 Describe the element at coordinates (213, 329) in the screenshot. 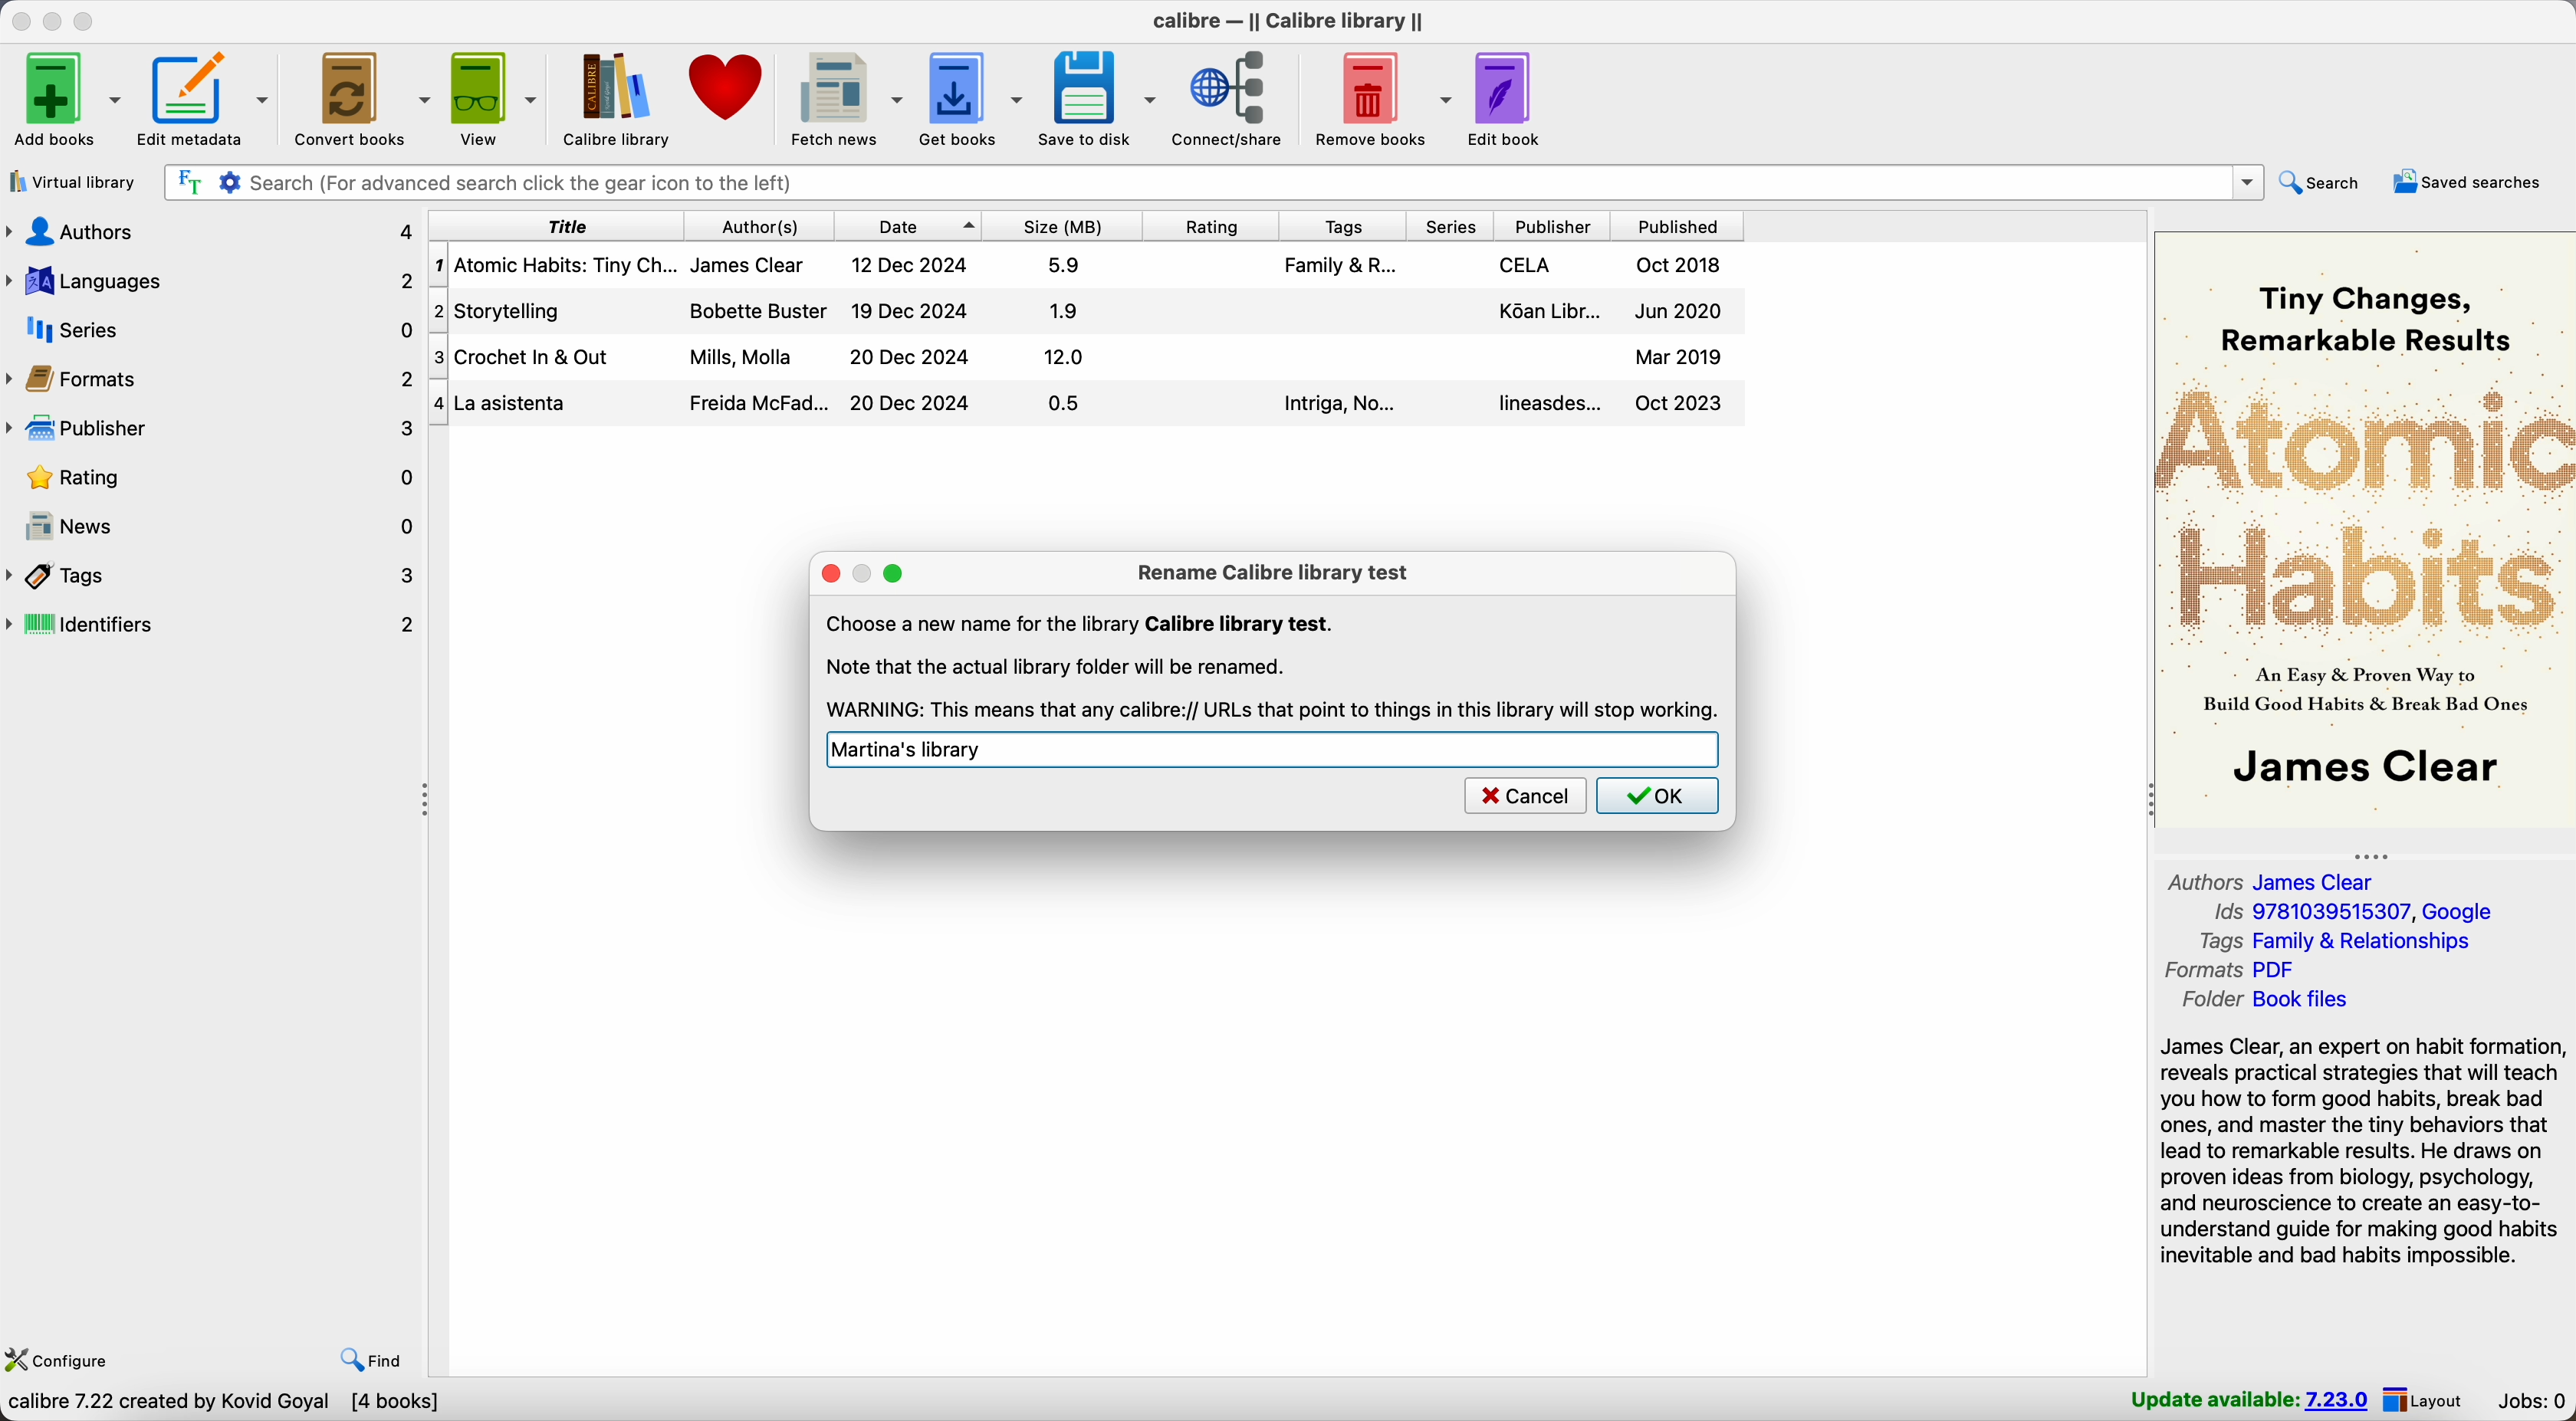

I see `series` at that location.